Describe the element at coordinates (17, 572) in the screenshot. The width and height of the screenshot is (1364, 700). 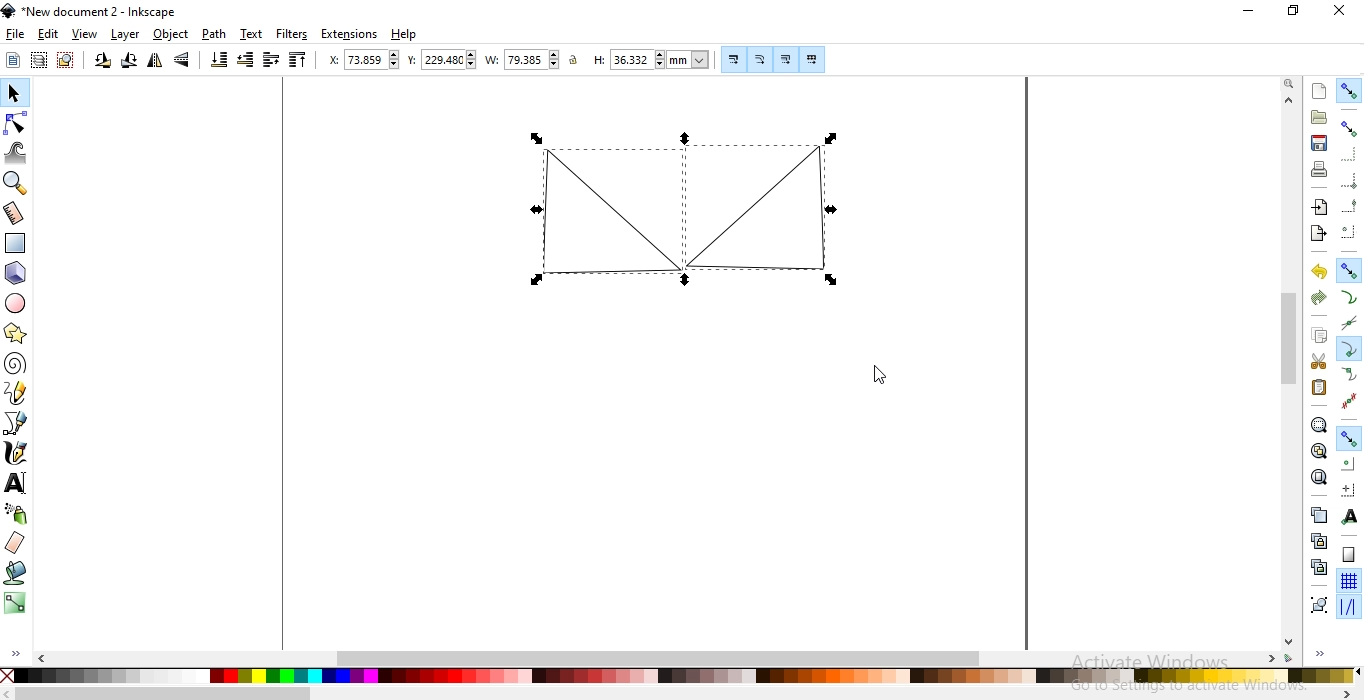
I see `fill bounded areas` at that location.